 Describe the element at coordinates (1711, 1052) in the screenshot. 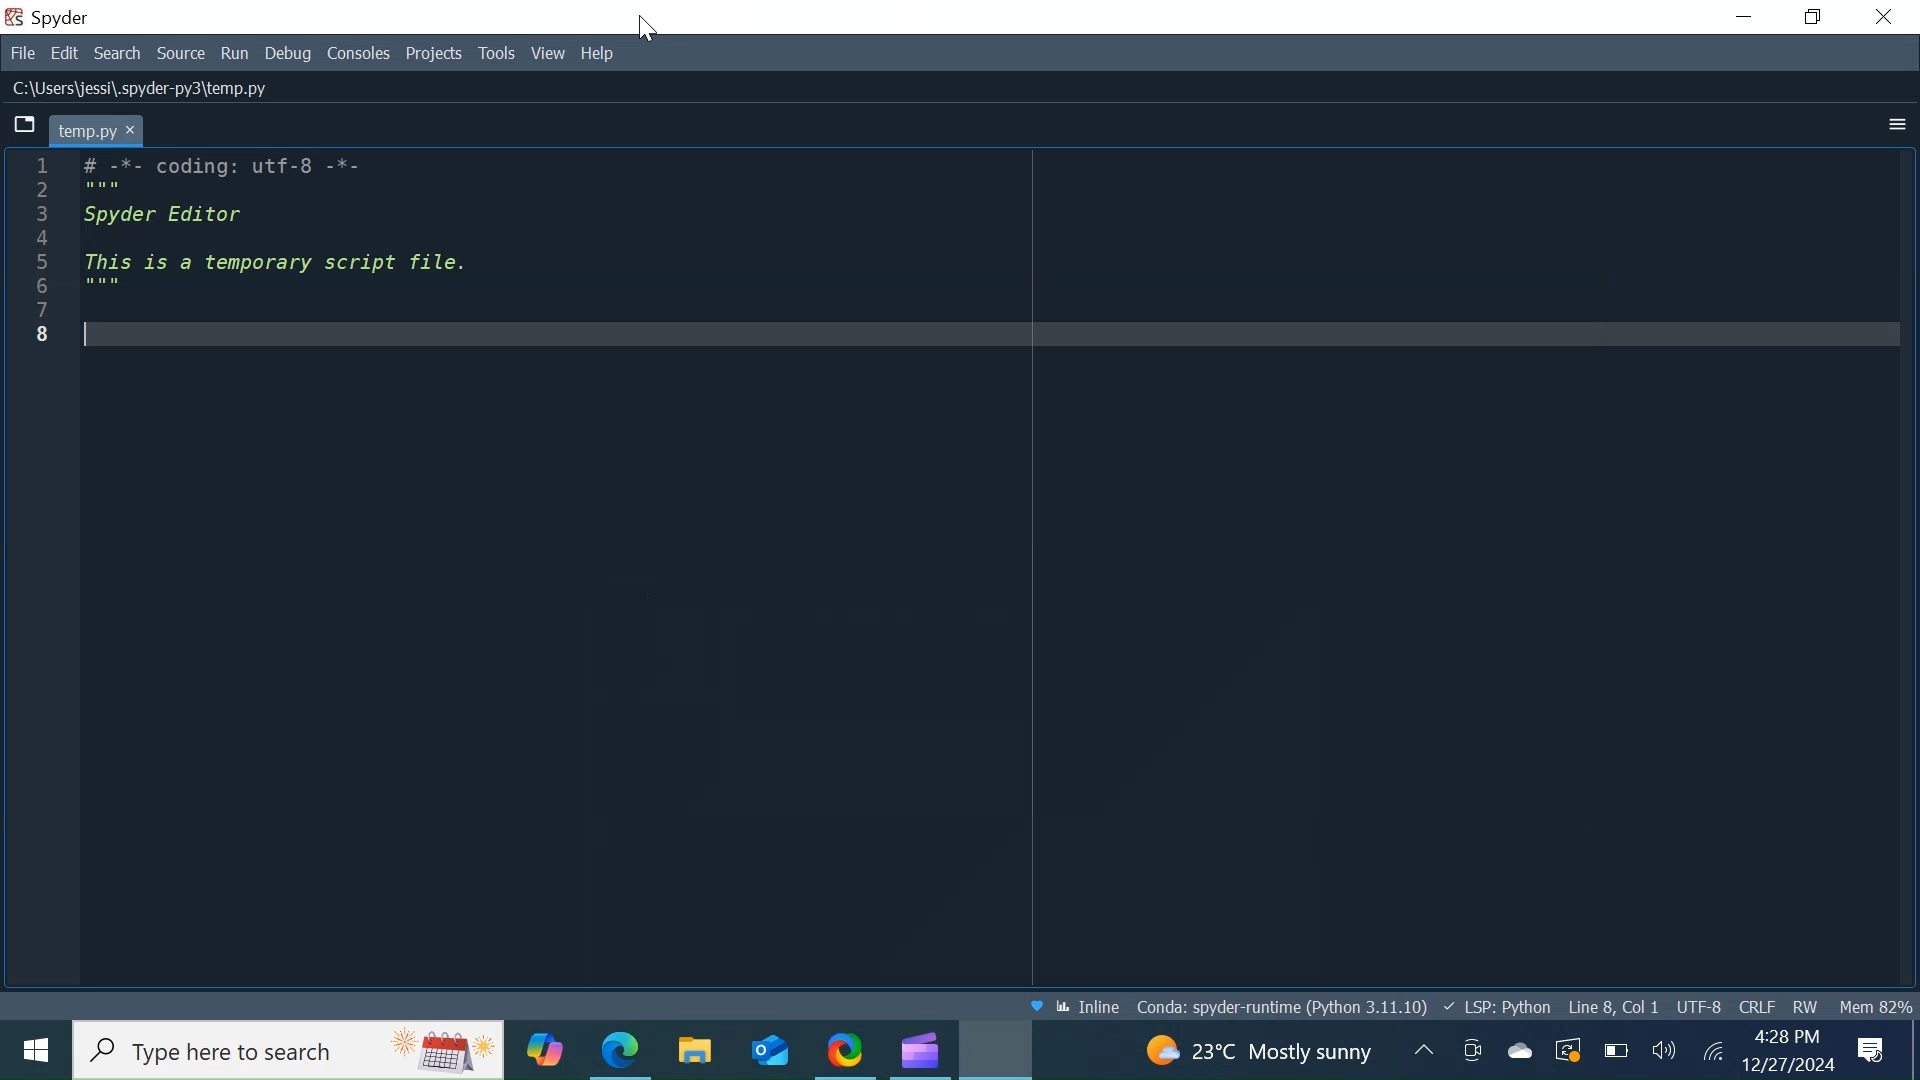

I see `Internet Connectivity` at that location.